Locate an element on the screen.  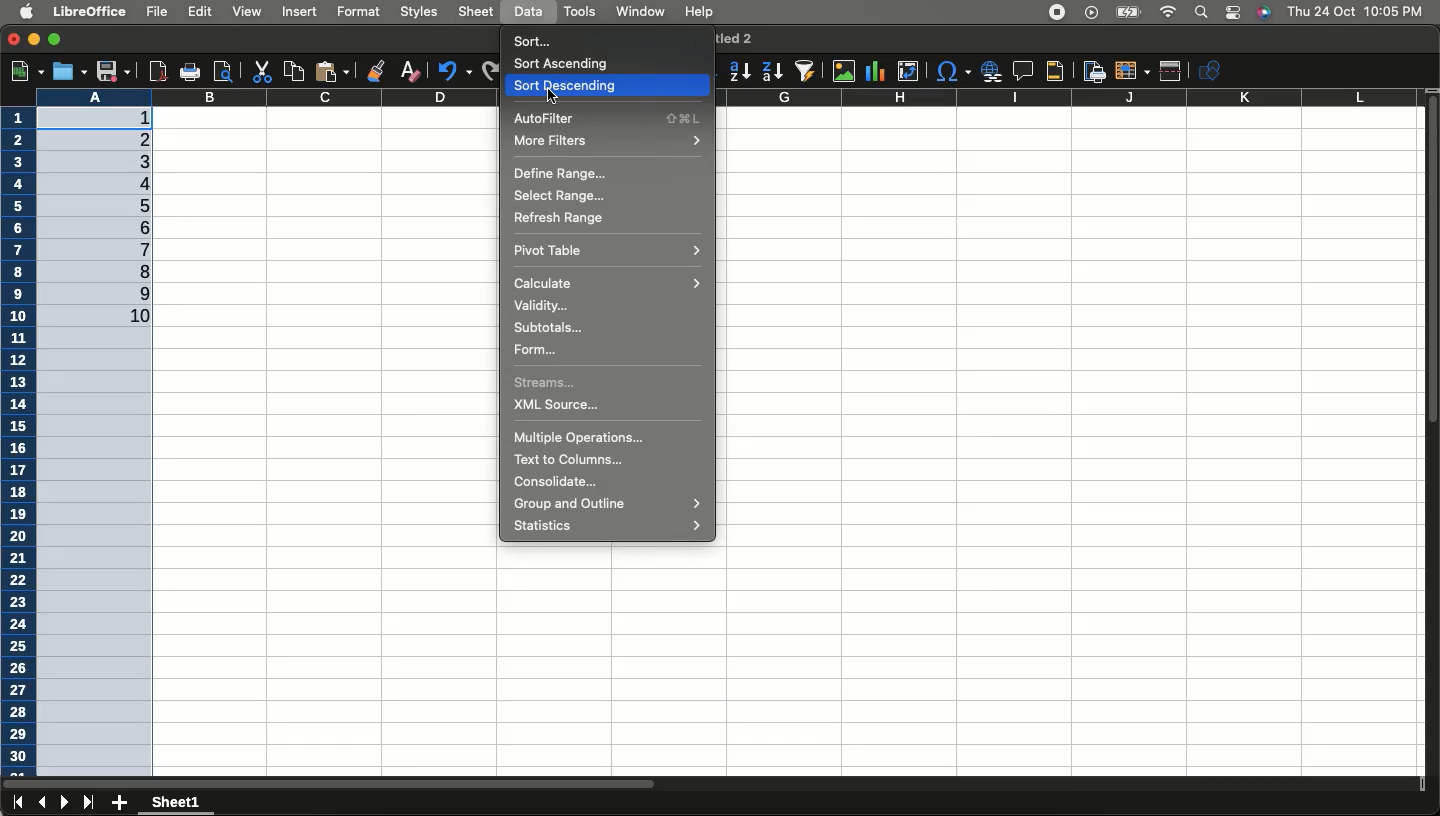
Edit is located at coordinates (202, 13).